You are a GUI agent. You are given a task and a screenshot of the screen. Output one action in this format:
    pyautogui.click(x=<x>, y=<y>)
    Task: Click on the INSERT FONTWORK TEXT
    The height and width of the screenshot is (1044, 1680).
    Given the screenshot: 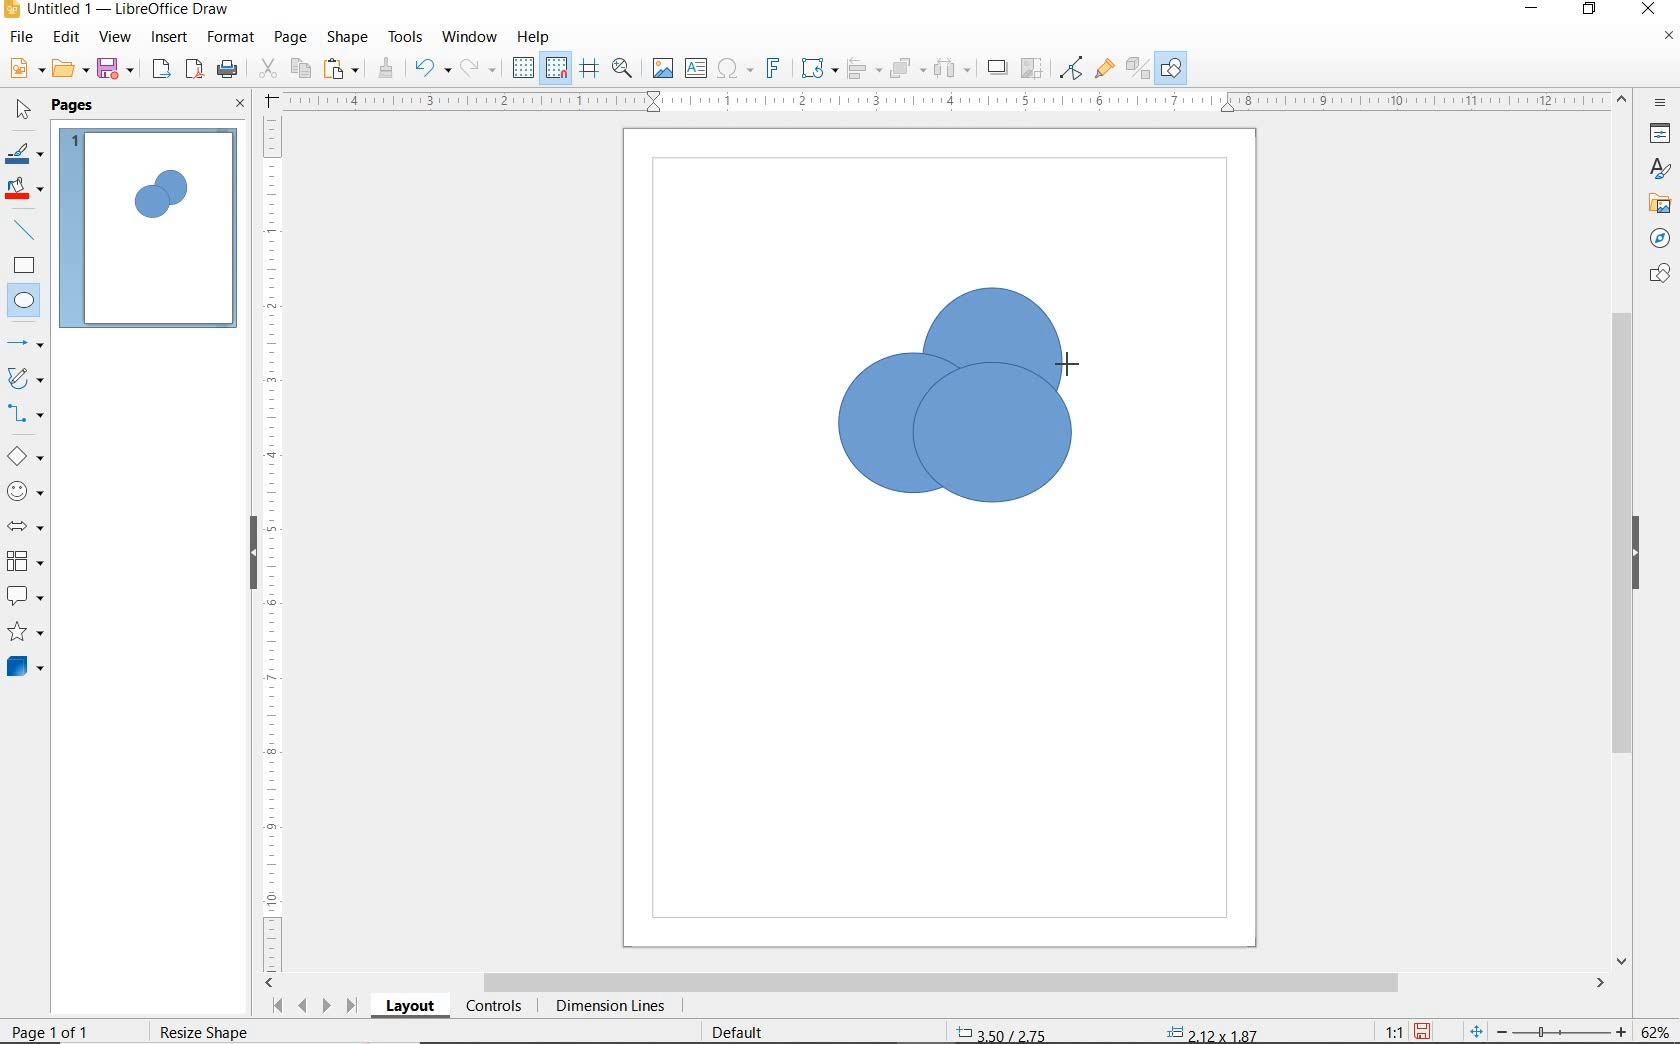 What is the action you would take?
    pyautogui.click(x=771, y=68)
    